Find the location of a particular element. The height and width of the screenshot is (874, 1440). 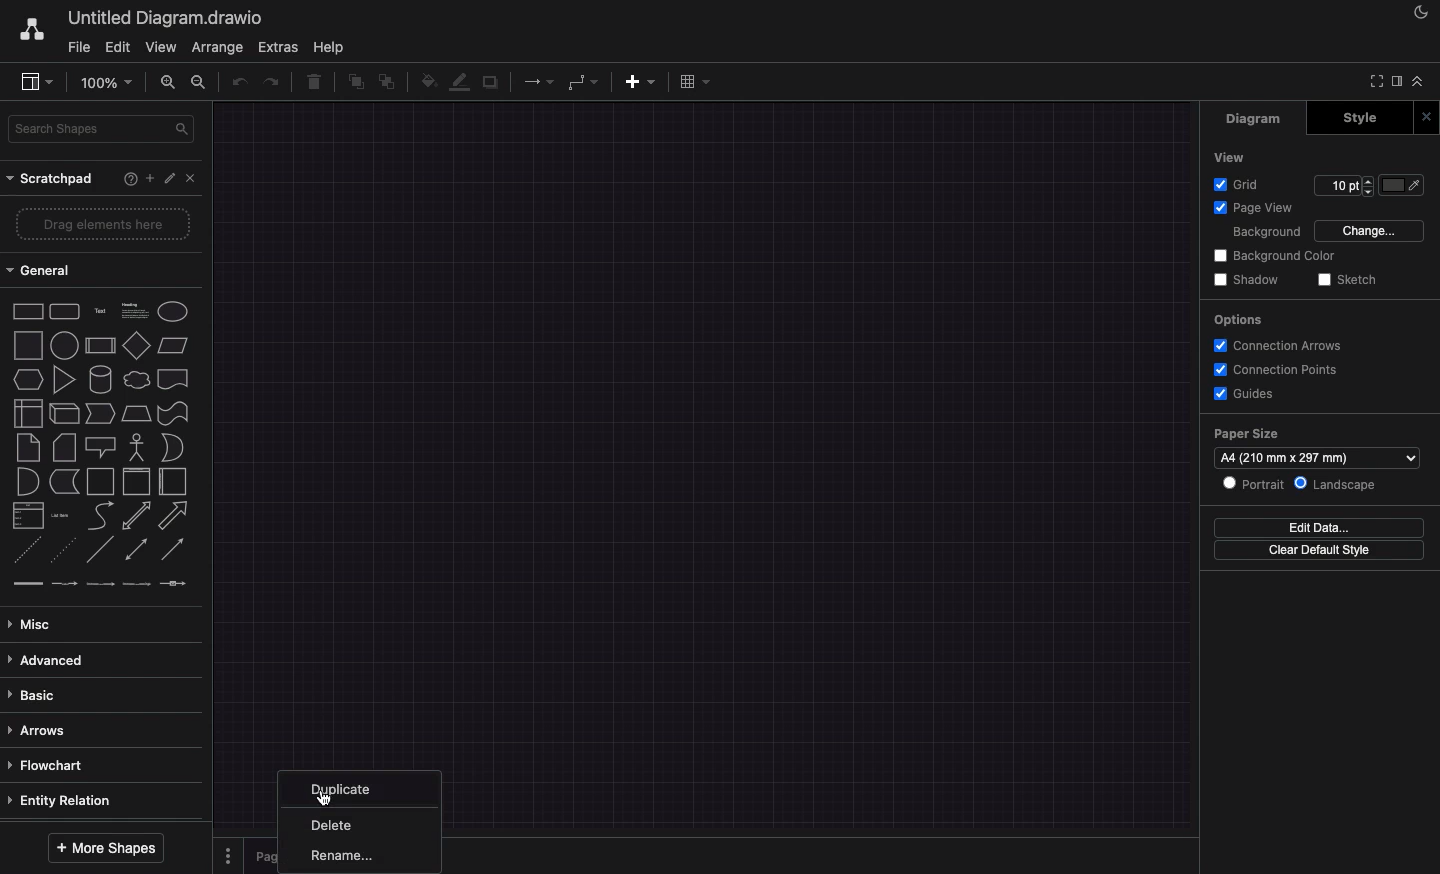

diamond is located at coordinates (137, 346).